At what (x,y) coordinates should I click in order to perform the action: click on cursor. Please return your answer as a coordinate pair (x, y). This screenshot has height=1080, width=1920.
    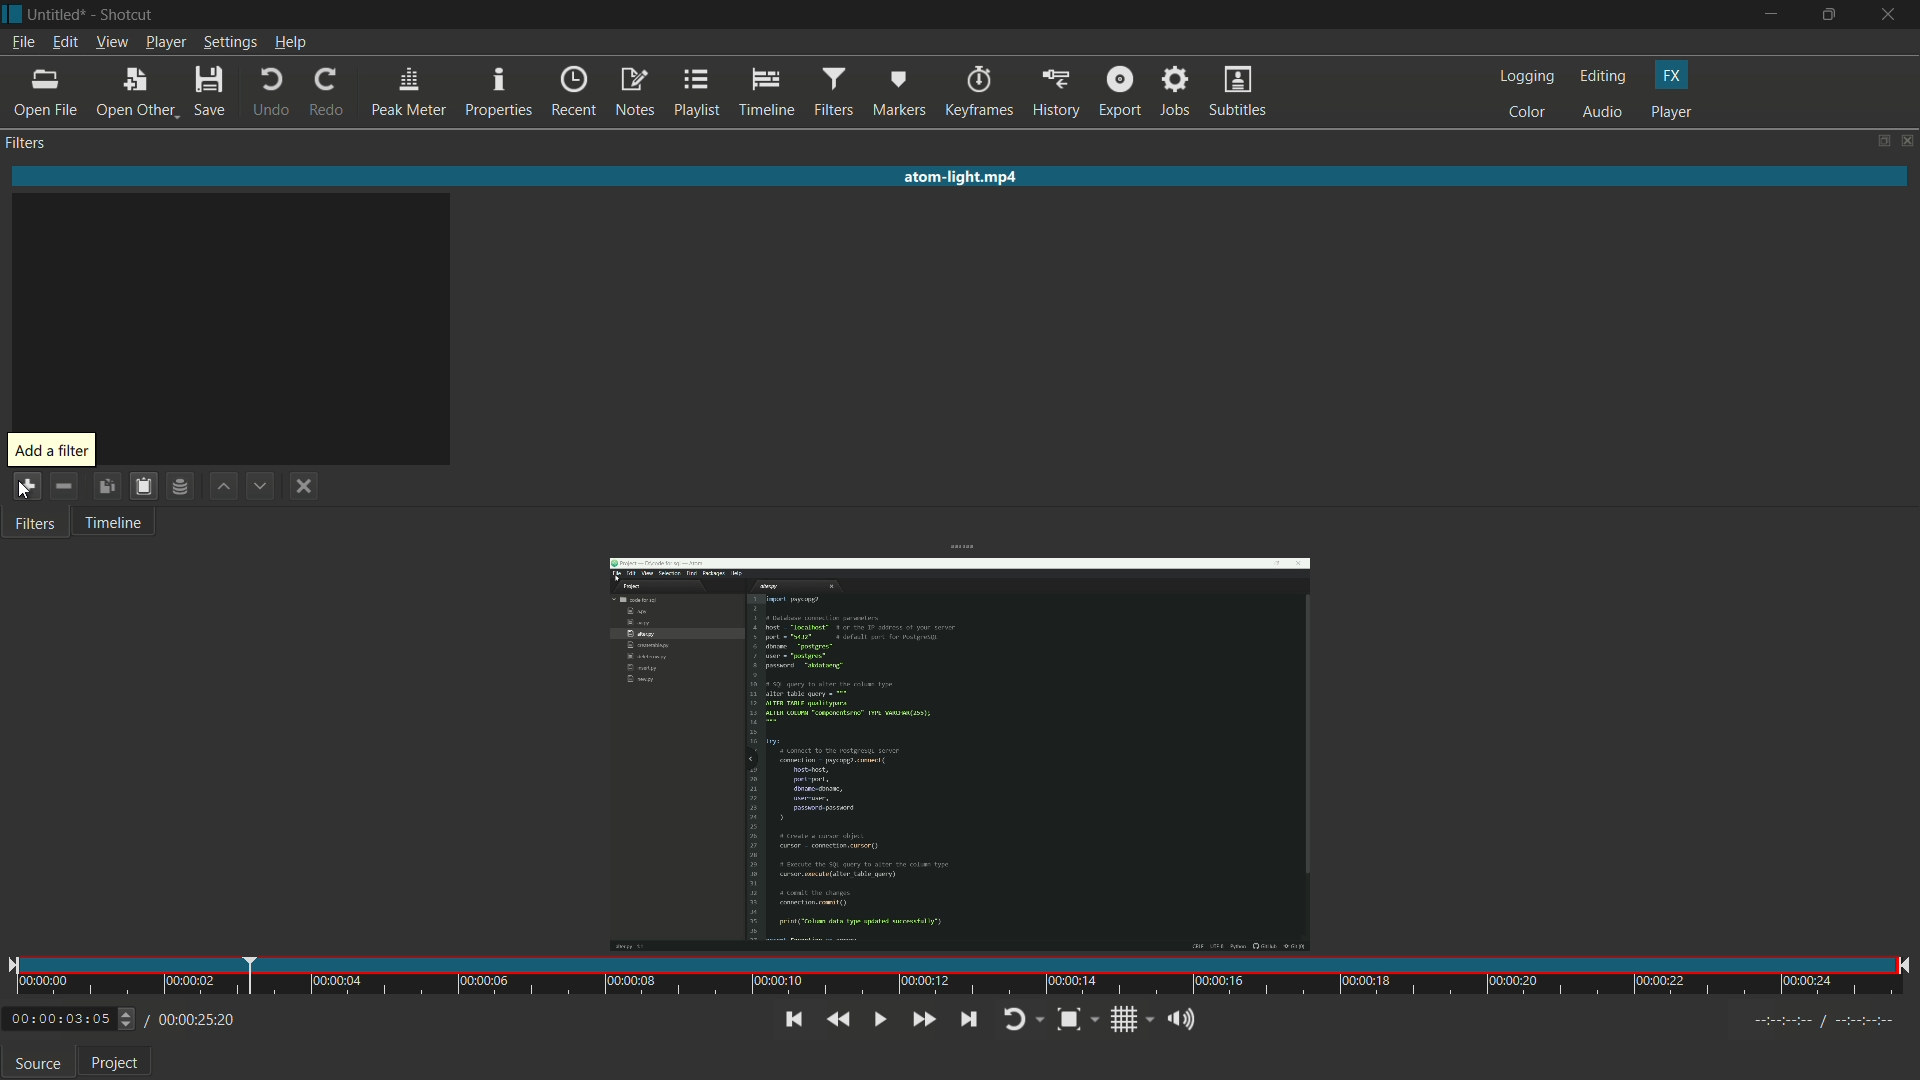
    Looking at the image, I should click on (27, 486).